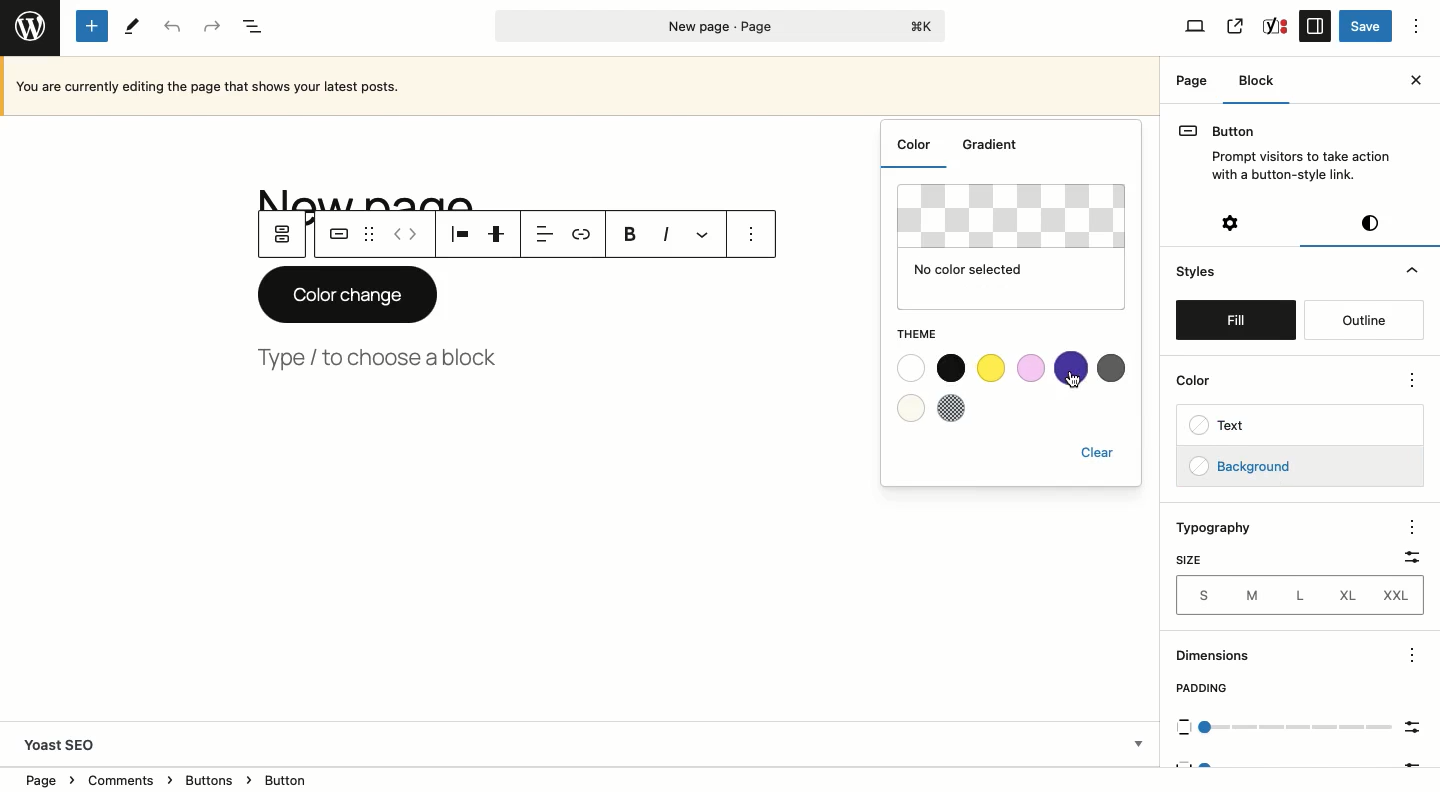 The image size is (1440, 792). What do you see at coordinates (382, 355) in the screenshot?
I see `Type, choose a block` at bounding box center [382, 355].